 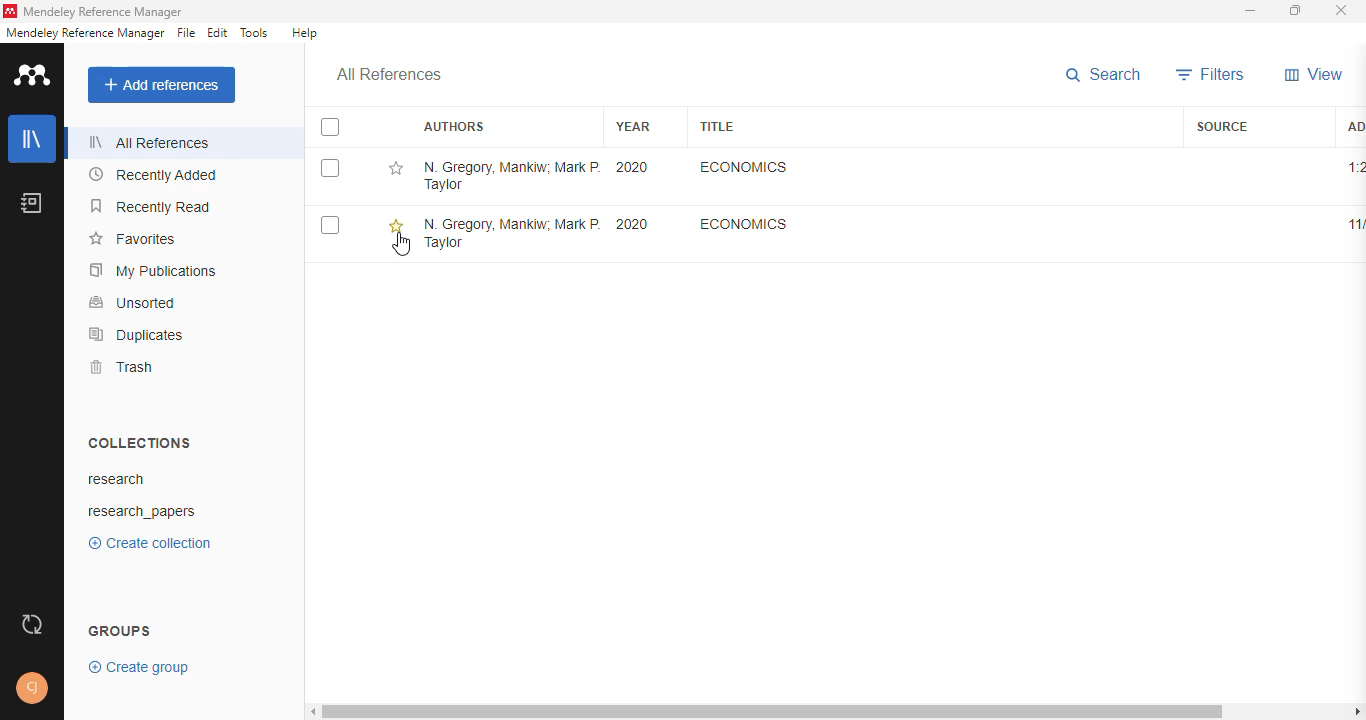 I want to click on create collection, so click(x=150, y=543).